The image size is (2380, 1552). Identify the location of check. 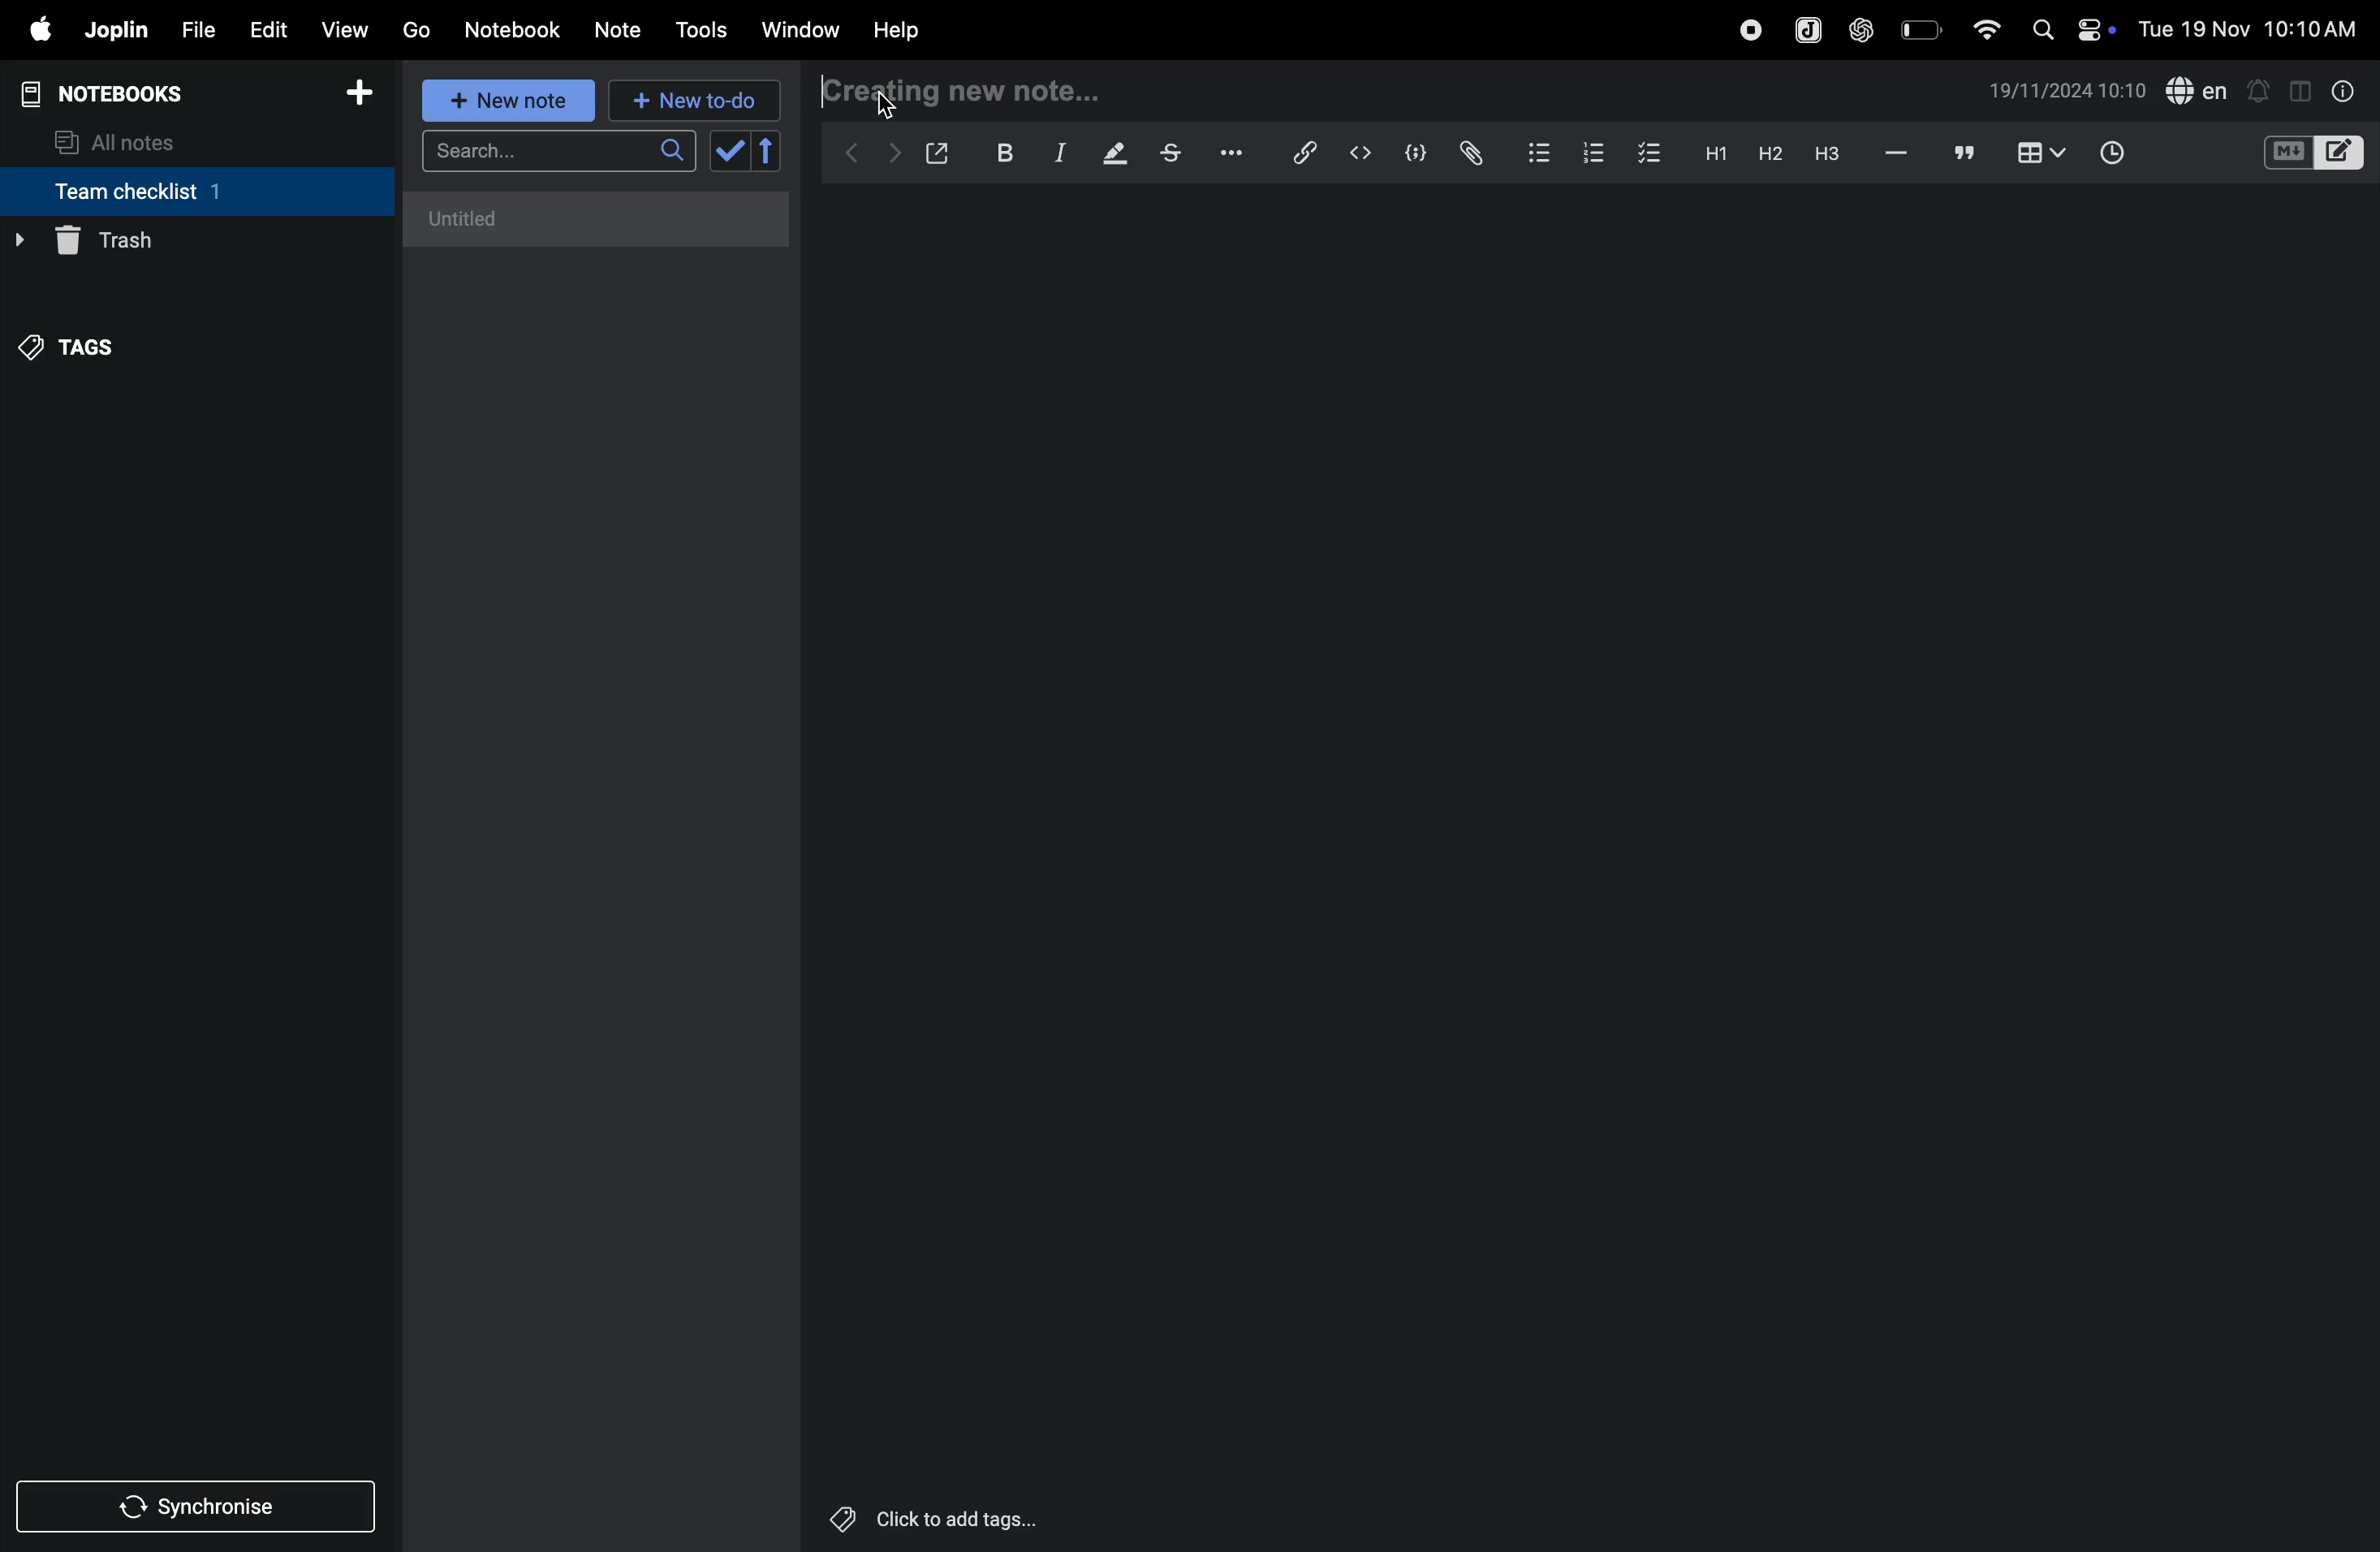
(747, 152).